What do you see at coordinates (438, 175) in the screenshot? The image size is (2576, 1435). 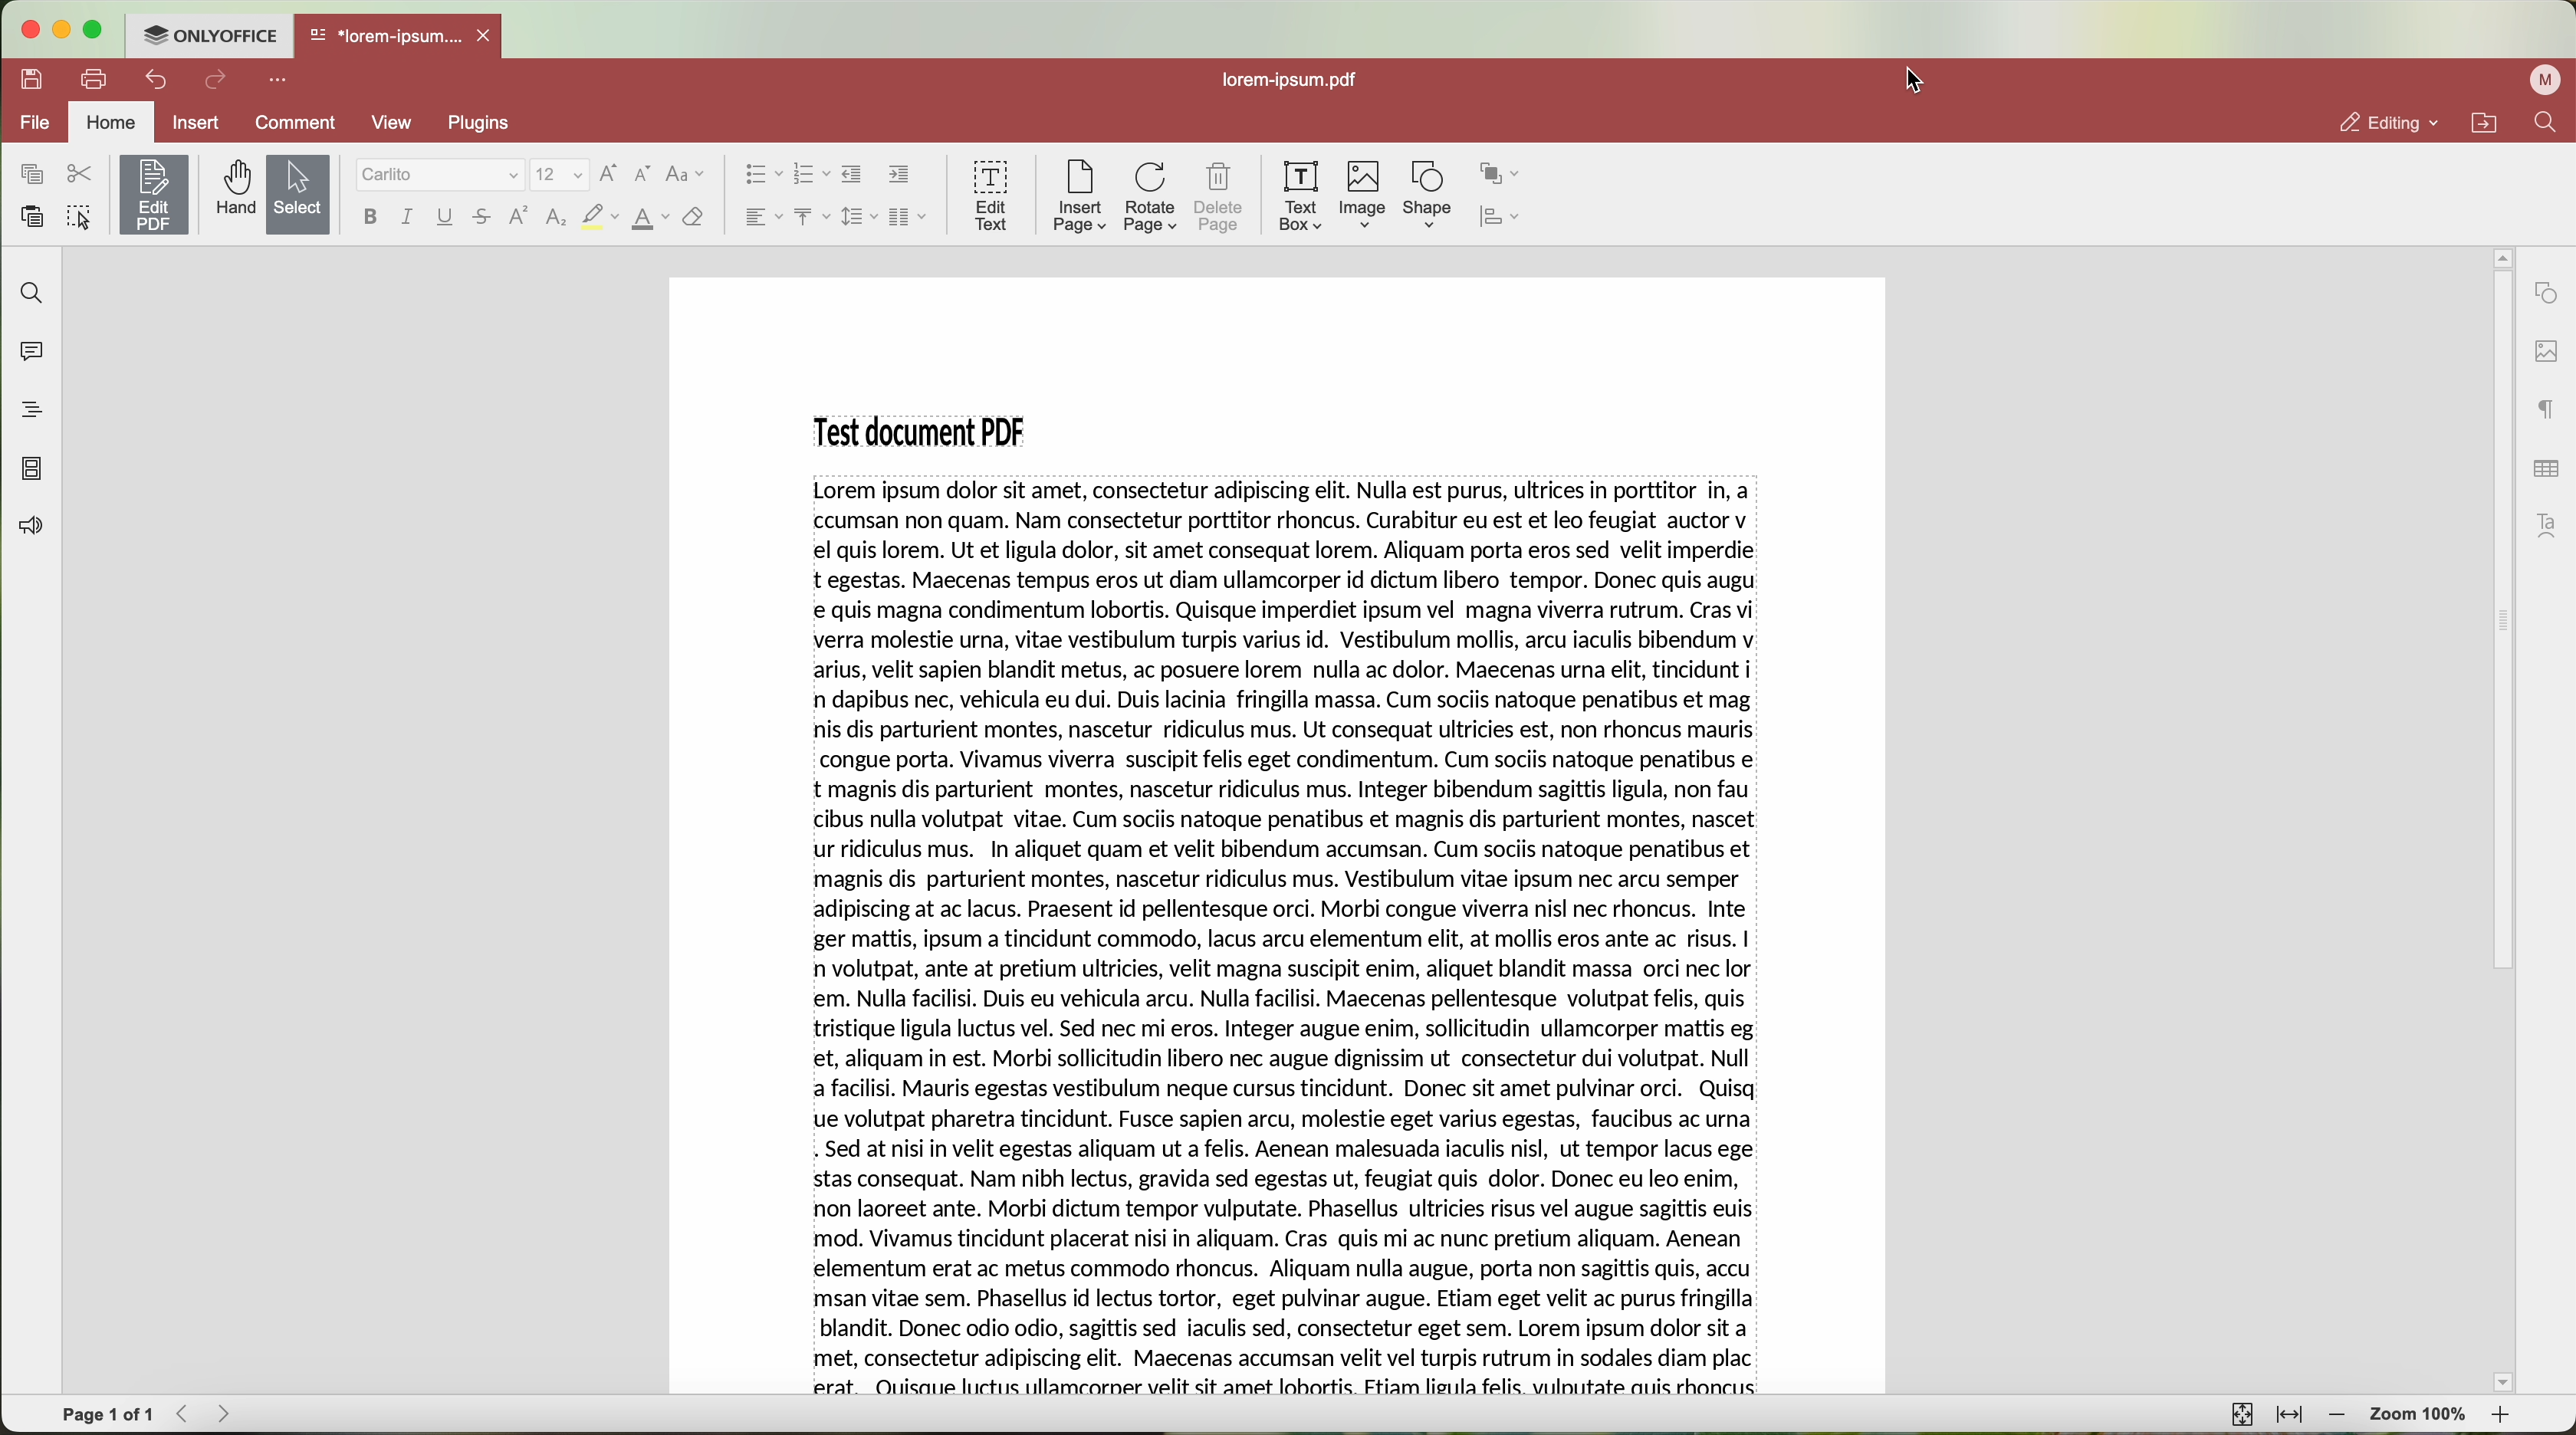 I see `font type` at bounding box center [438, 175].